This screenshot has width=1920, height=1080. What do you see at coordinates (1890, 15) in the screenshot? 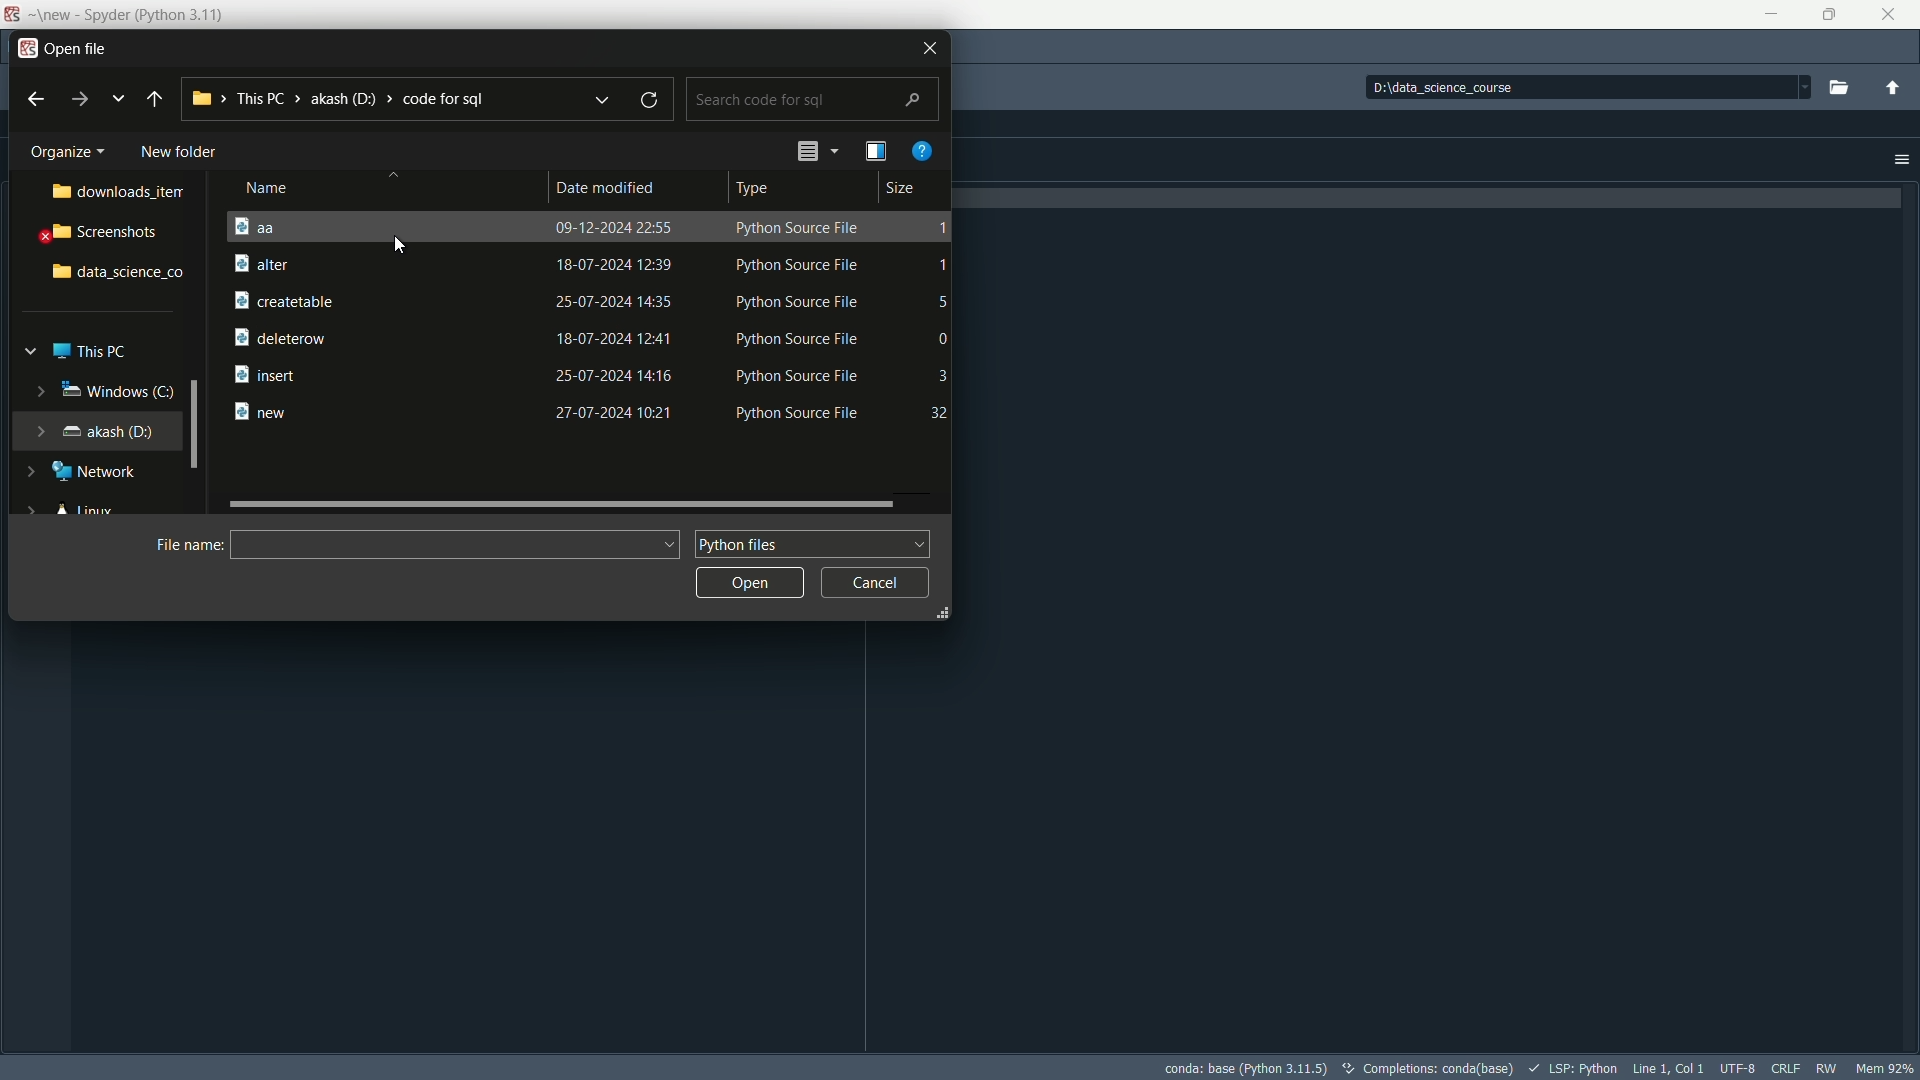
I see `close` at bounding box center [1890, 15].